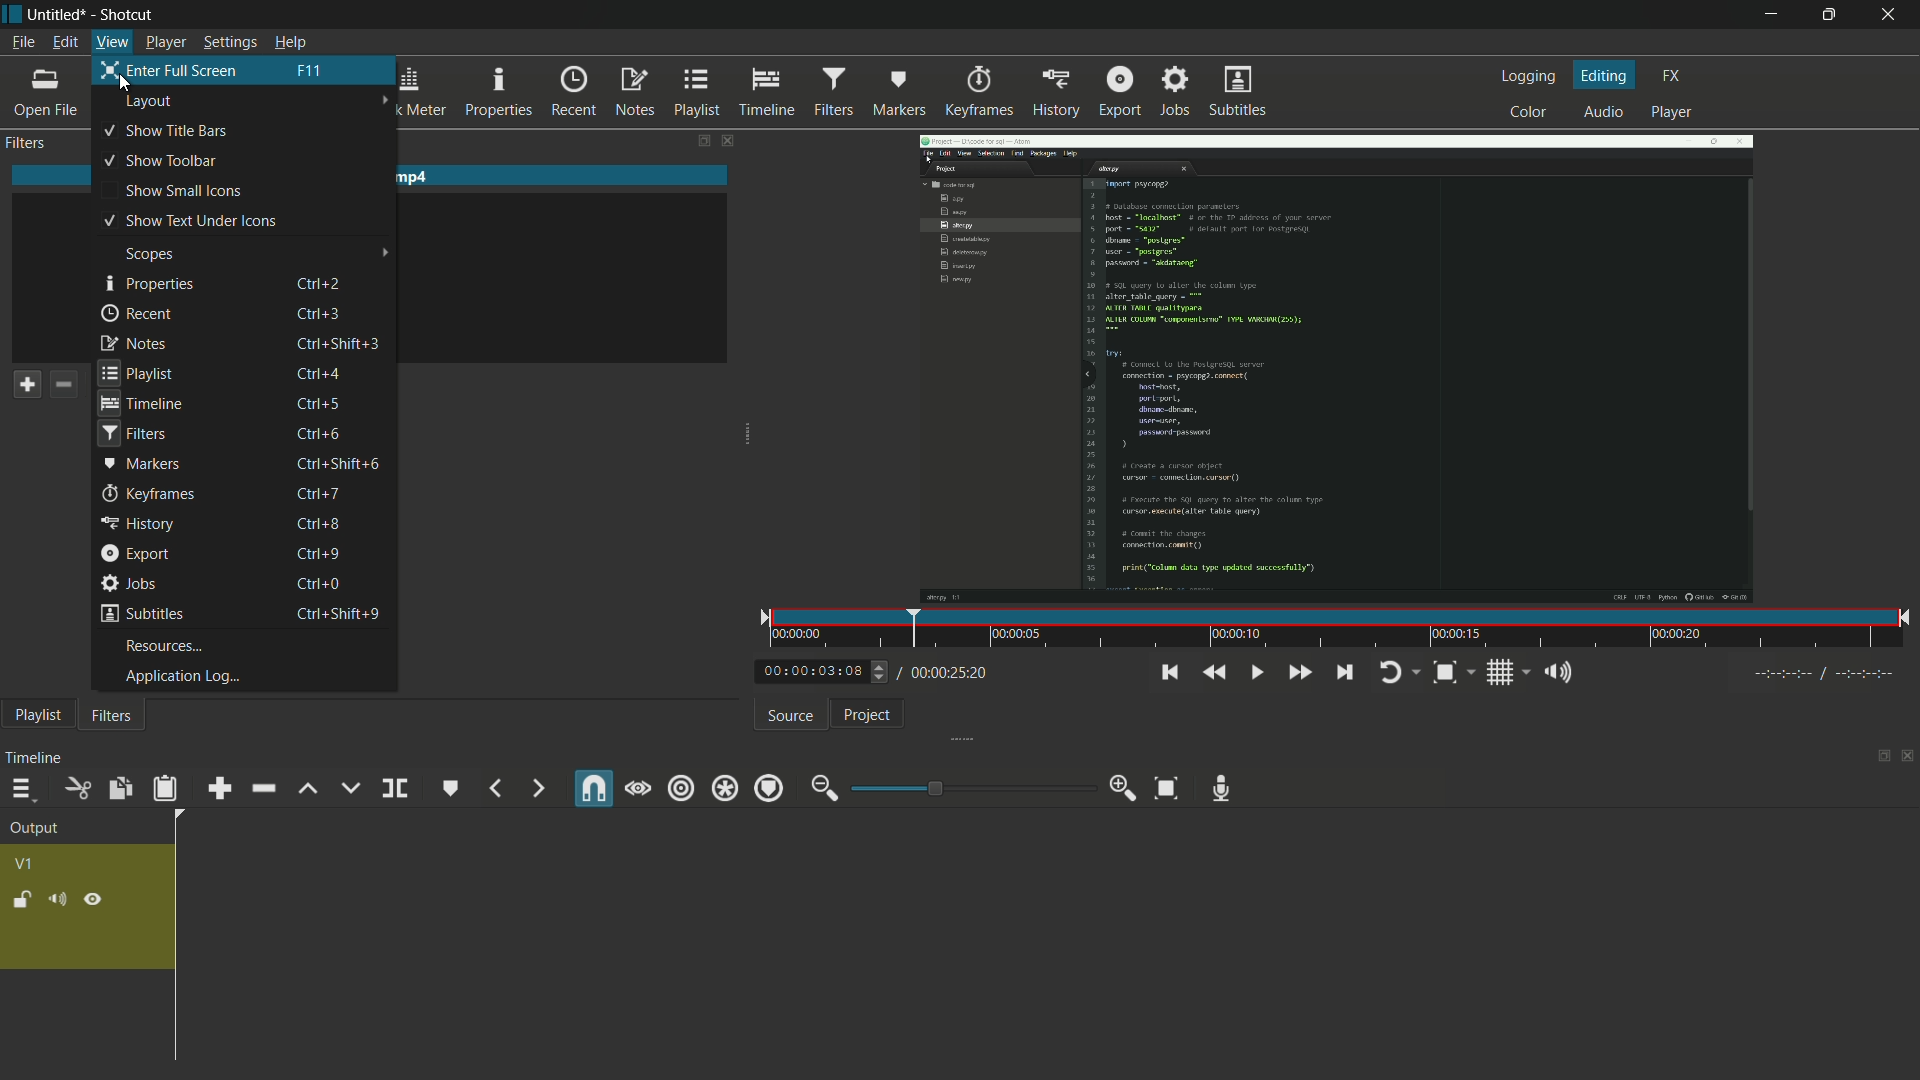 The width and height of the screenshot is (1920, 1080). What do you see at coordinates (315, 372) in the screenshot?
I see `Ctrl+4` at bounding box center [315, 372].